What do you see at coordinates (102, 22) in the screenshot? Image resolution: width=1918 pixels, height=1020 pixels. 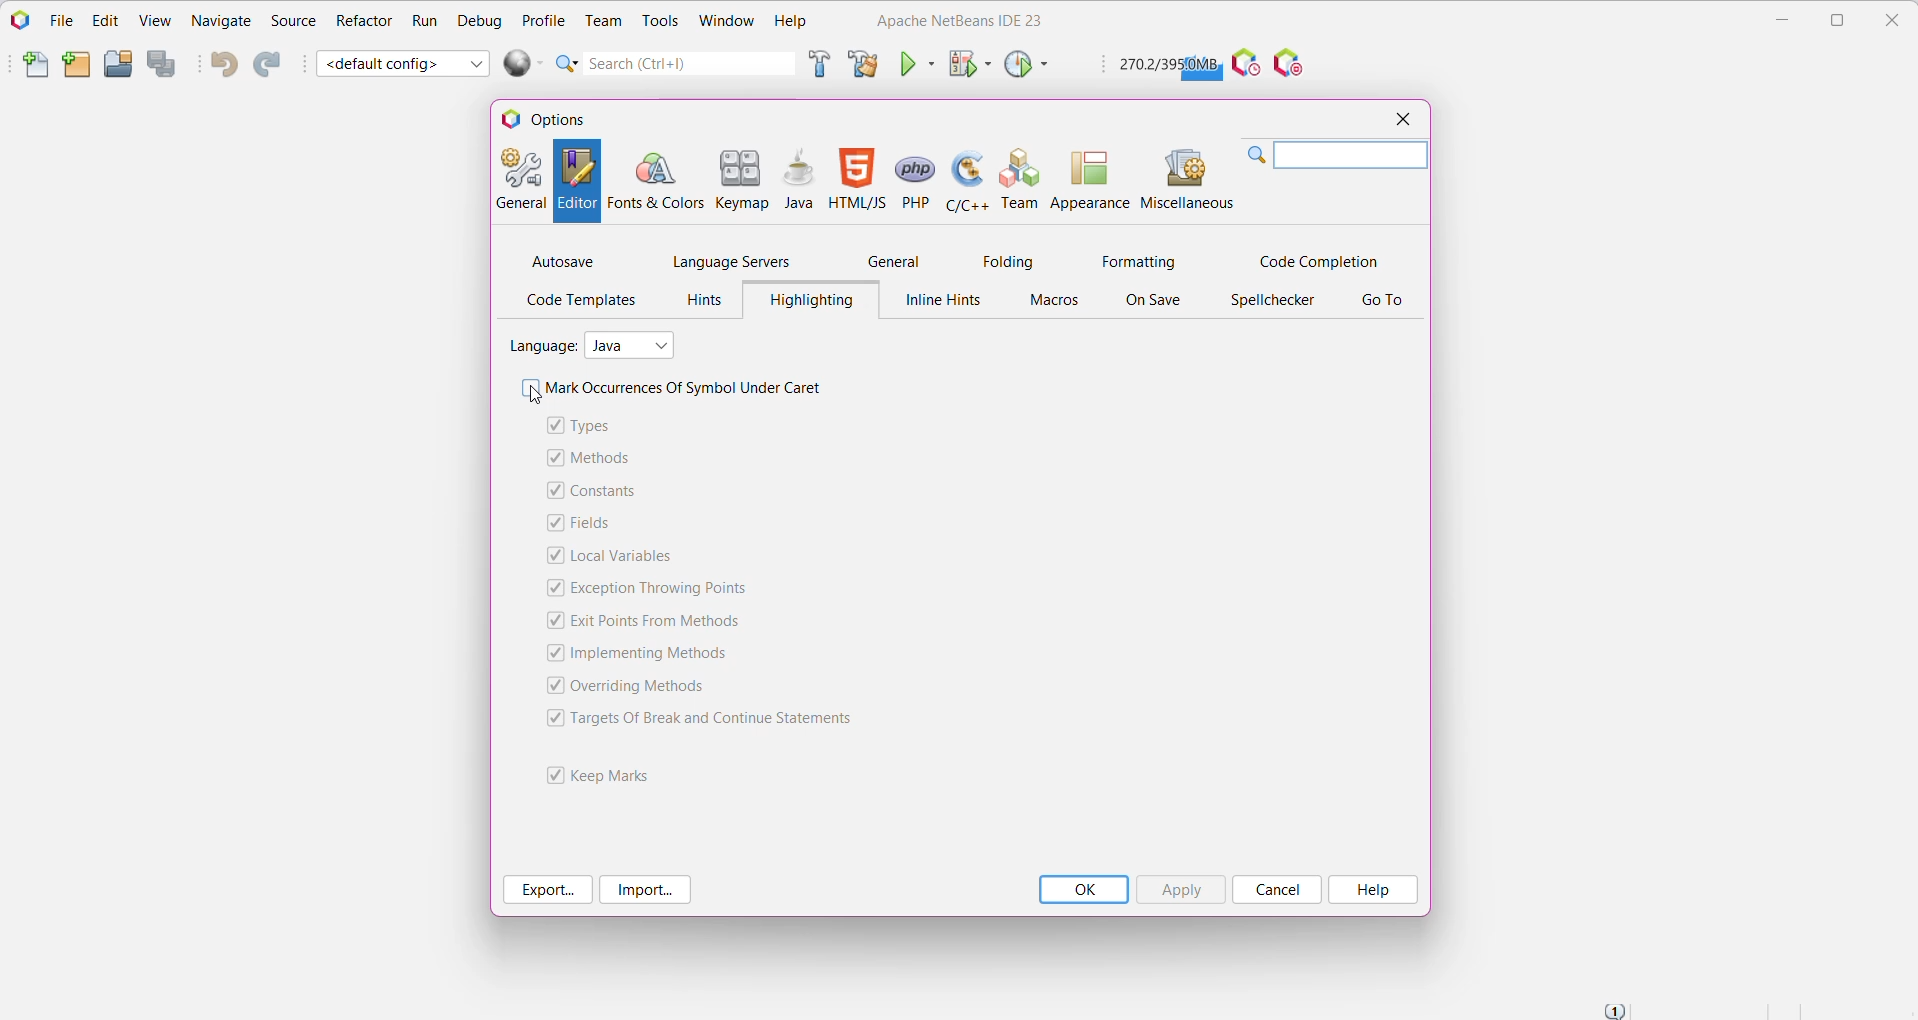 I see `Edit` at bounding box center [102, 22].